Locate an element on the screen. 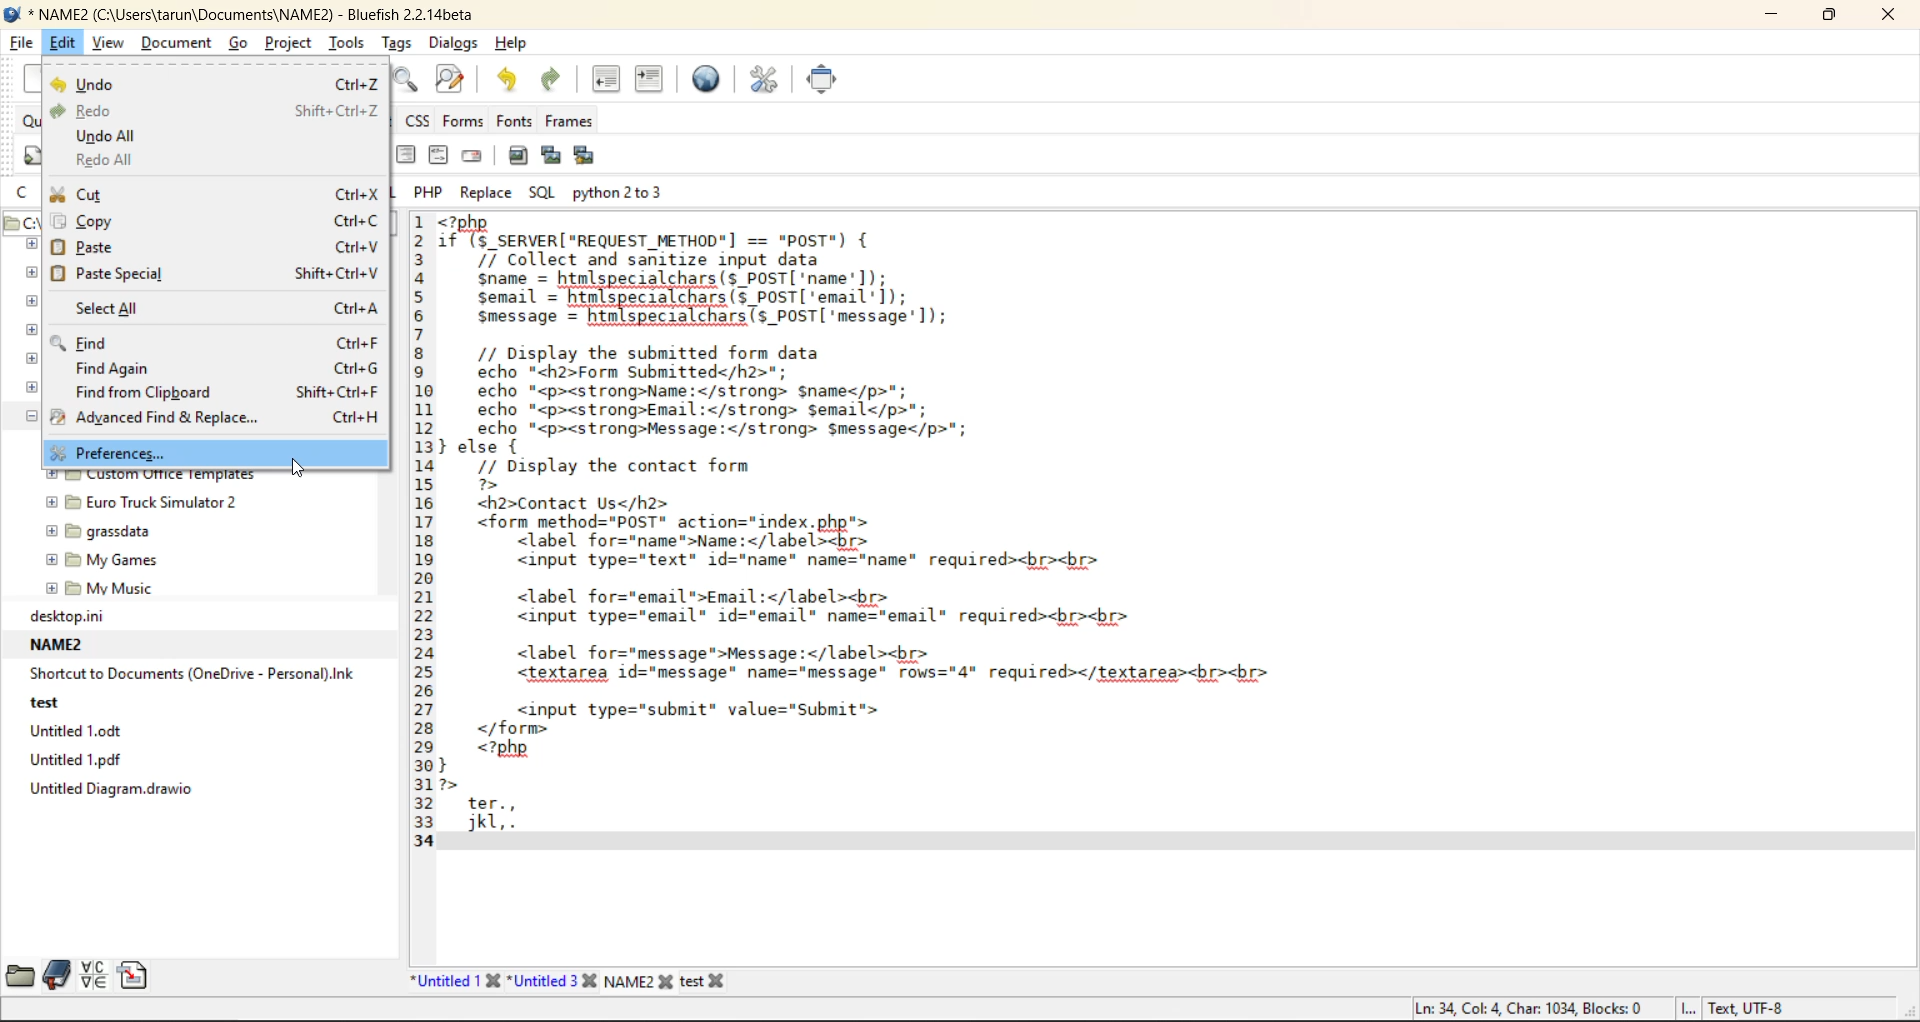  Untitled 1.pdf is located at coordinates (71, 758).